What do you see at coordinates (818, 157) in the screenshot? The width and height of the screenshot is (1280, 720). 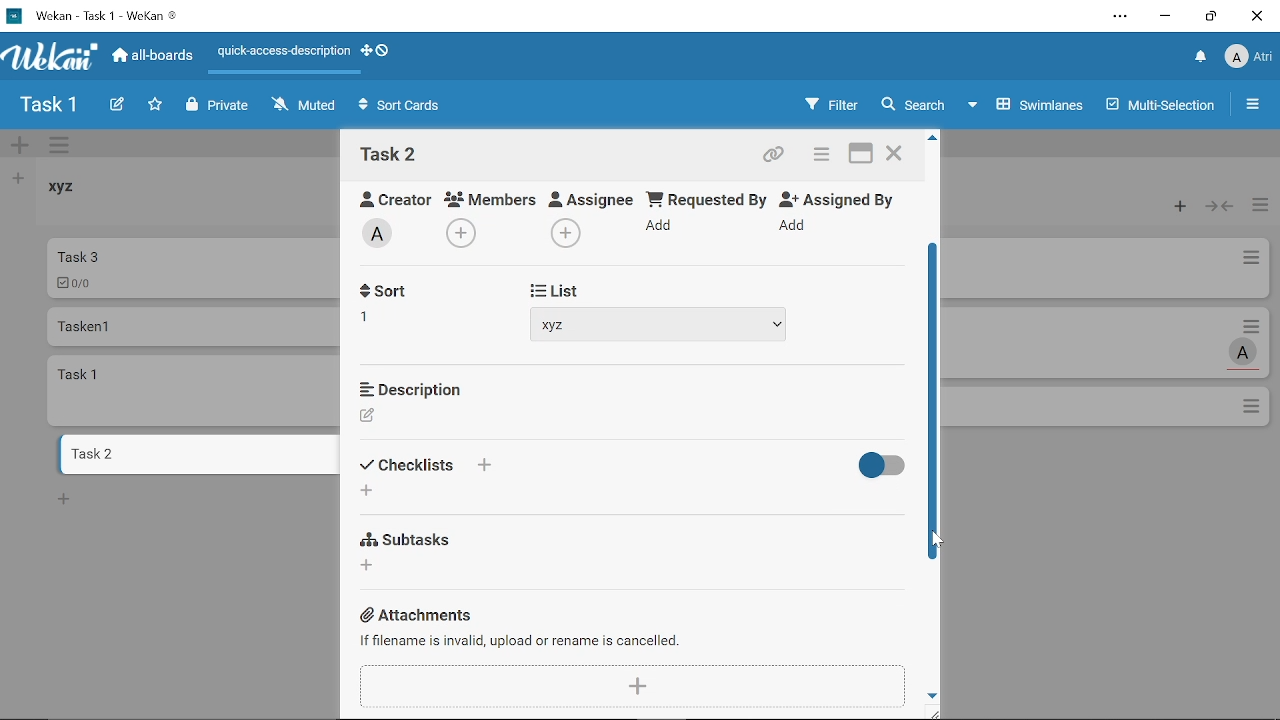 I see `Card actions` at bounding box center [818, 157].